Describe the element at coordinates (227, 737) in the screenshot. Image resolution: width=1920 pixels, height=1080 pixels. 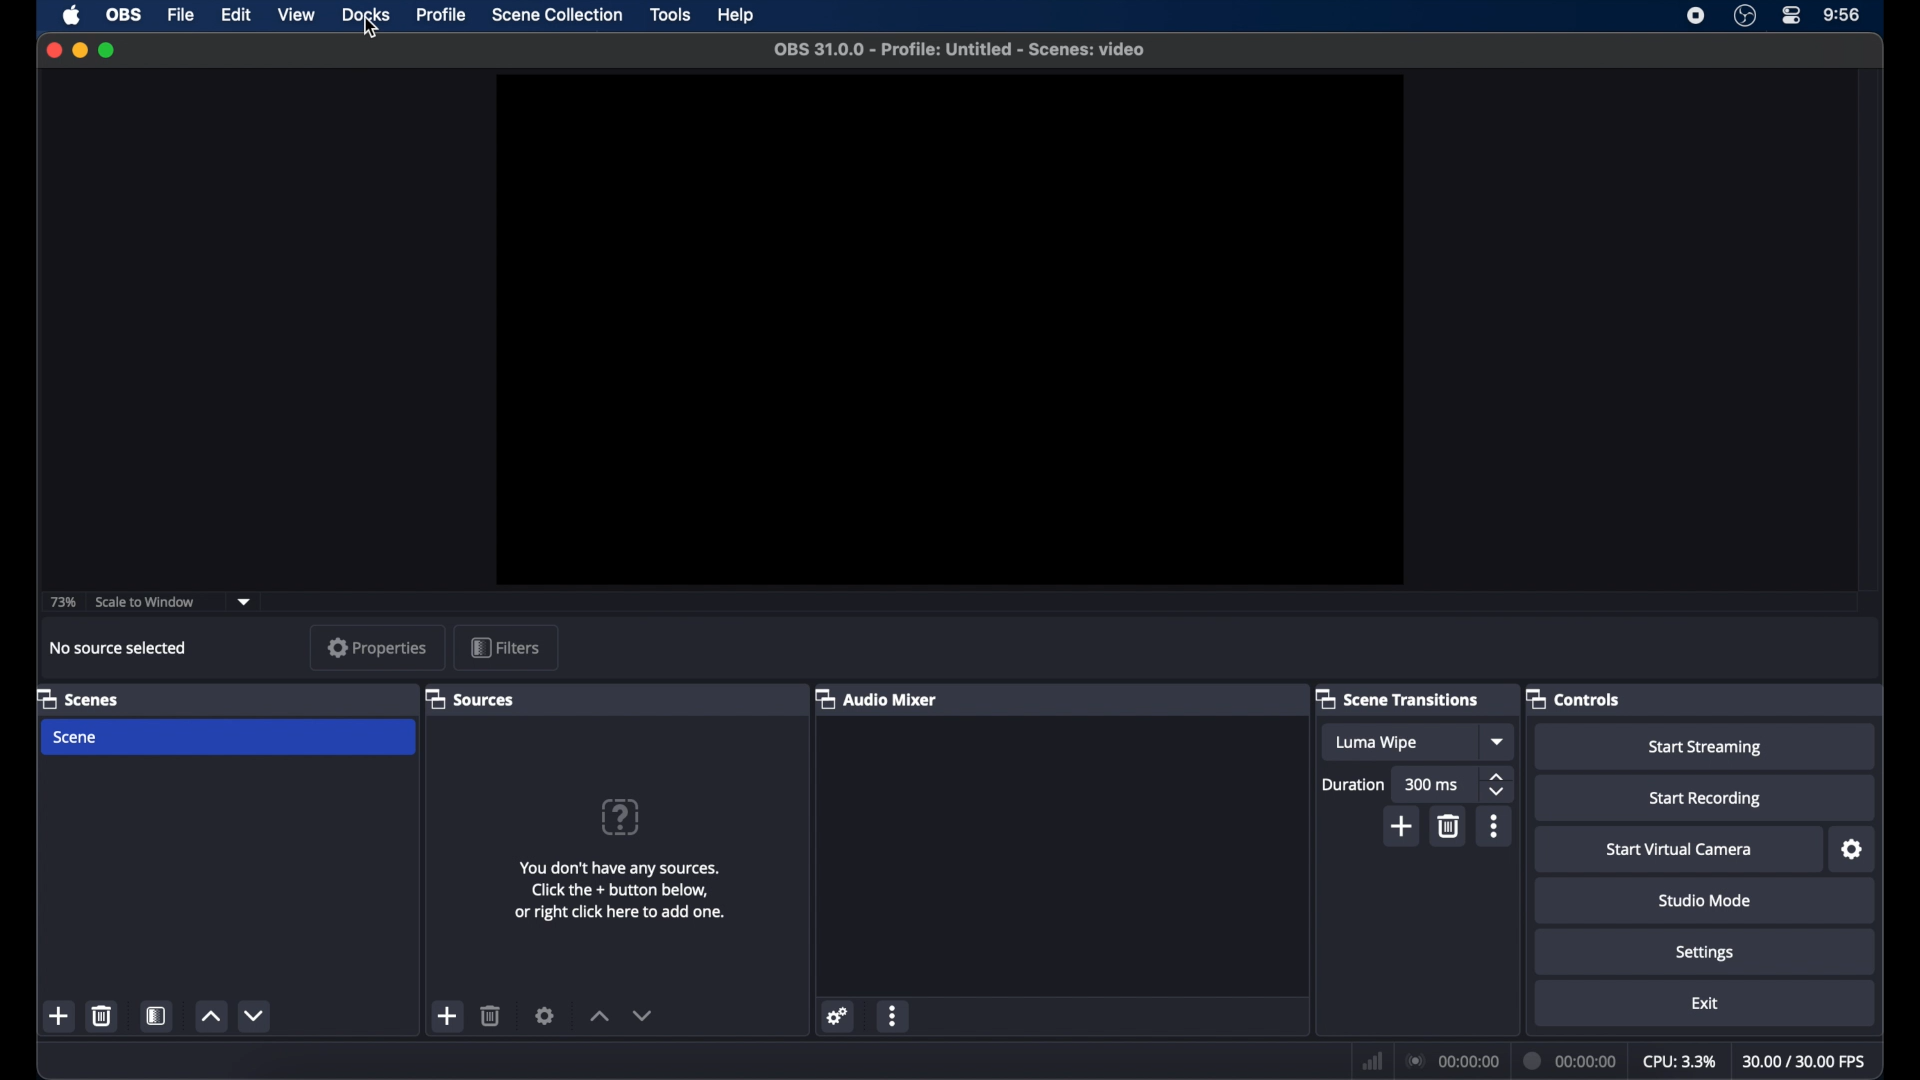
I see `scene` at that location.